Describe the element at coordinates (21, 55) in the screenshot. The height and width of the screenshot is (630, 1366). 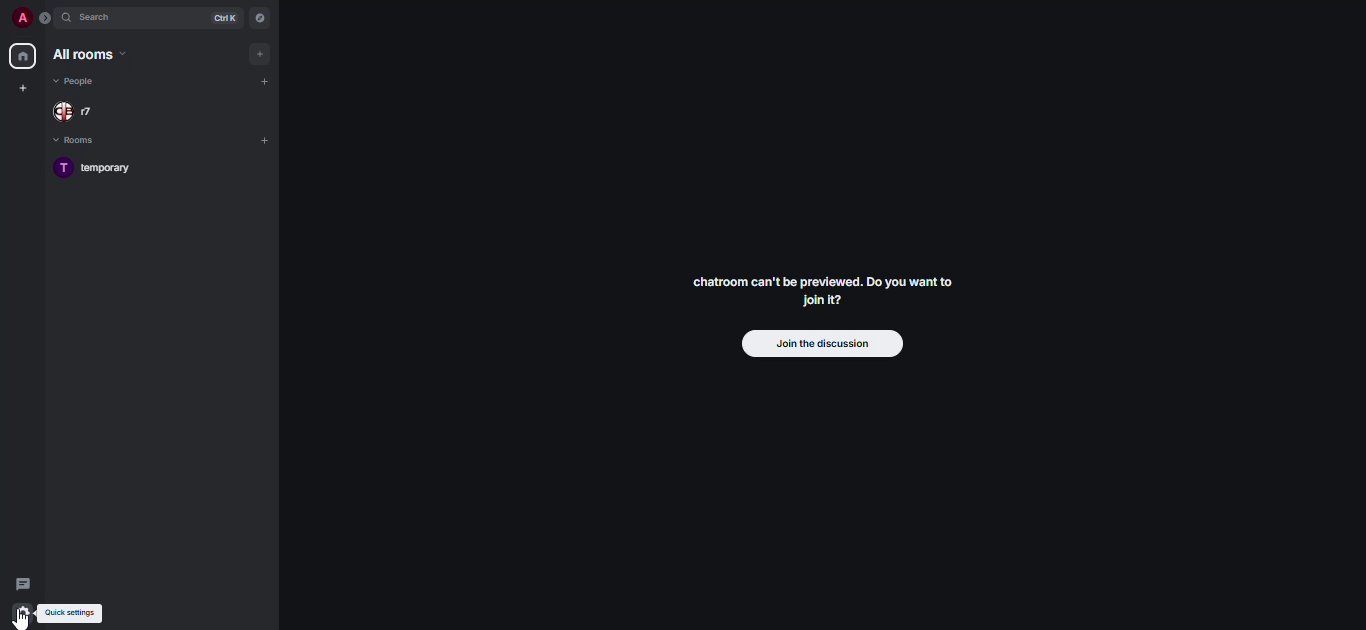
I see `home` at that location.